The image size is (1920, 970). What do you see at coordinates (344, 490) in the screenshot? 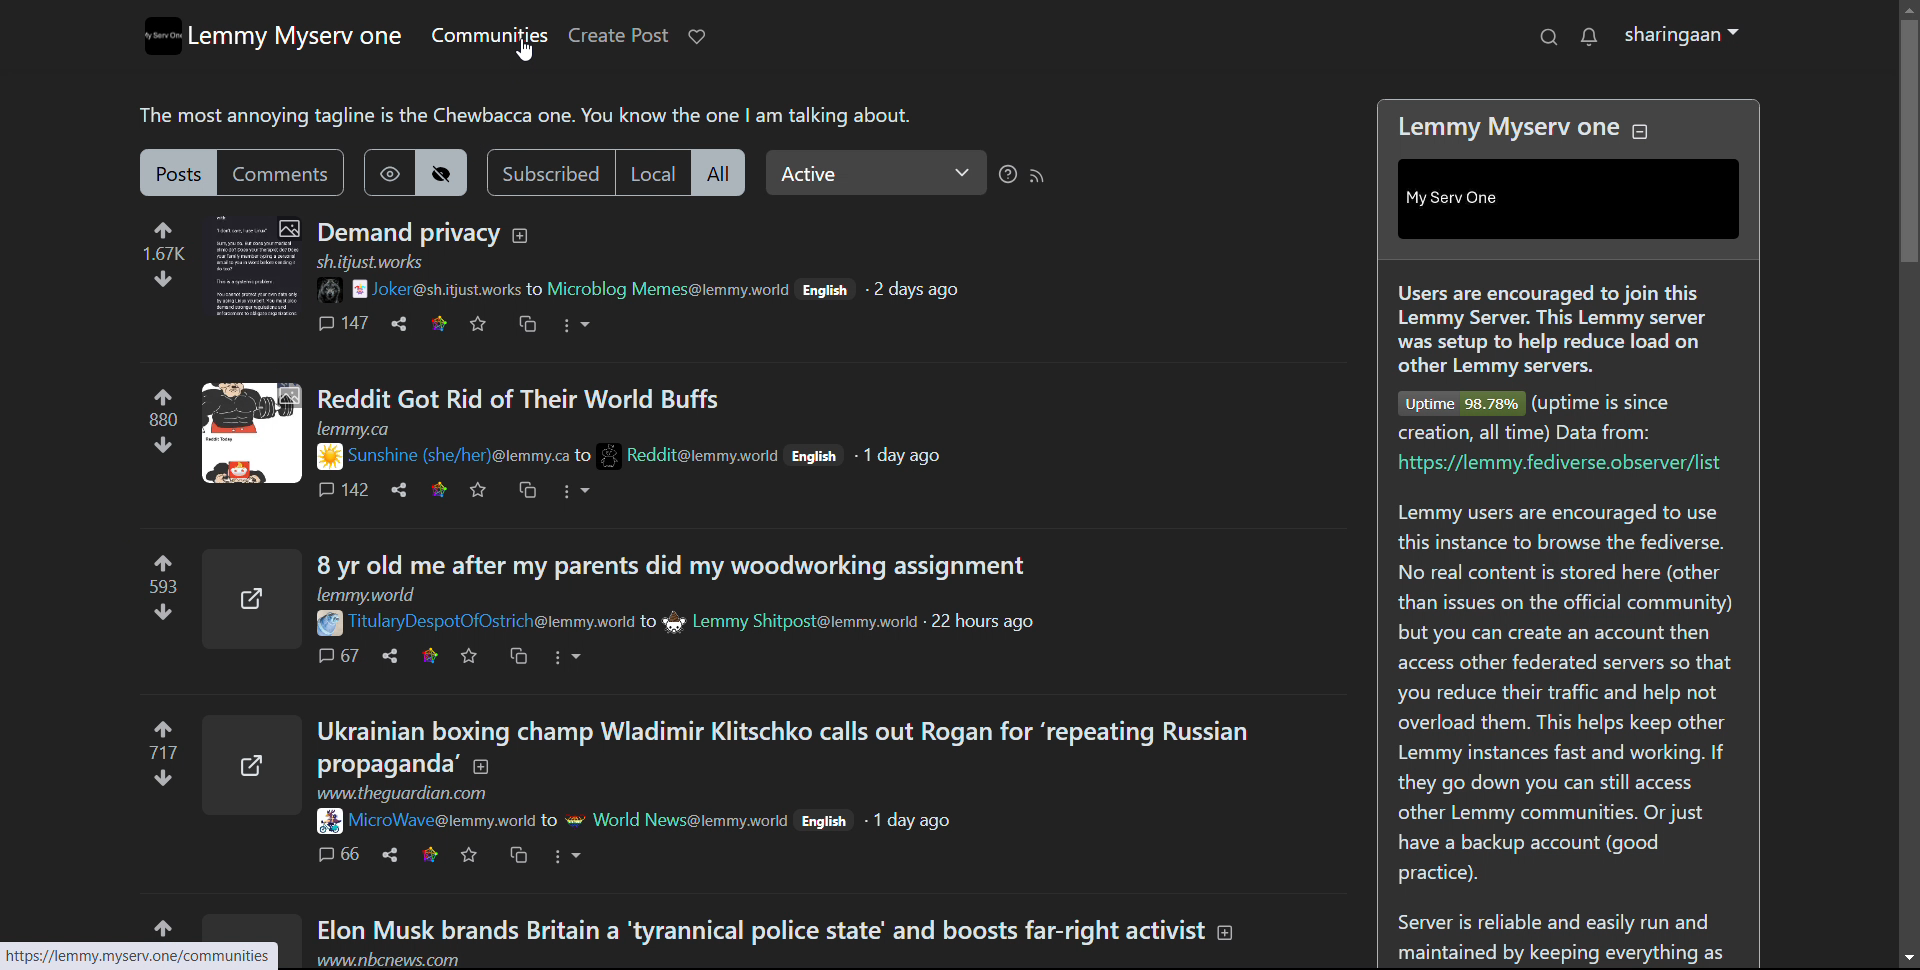
I see `142 comments` at bounding box center [344, 490].